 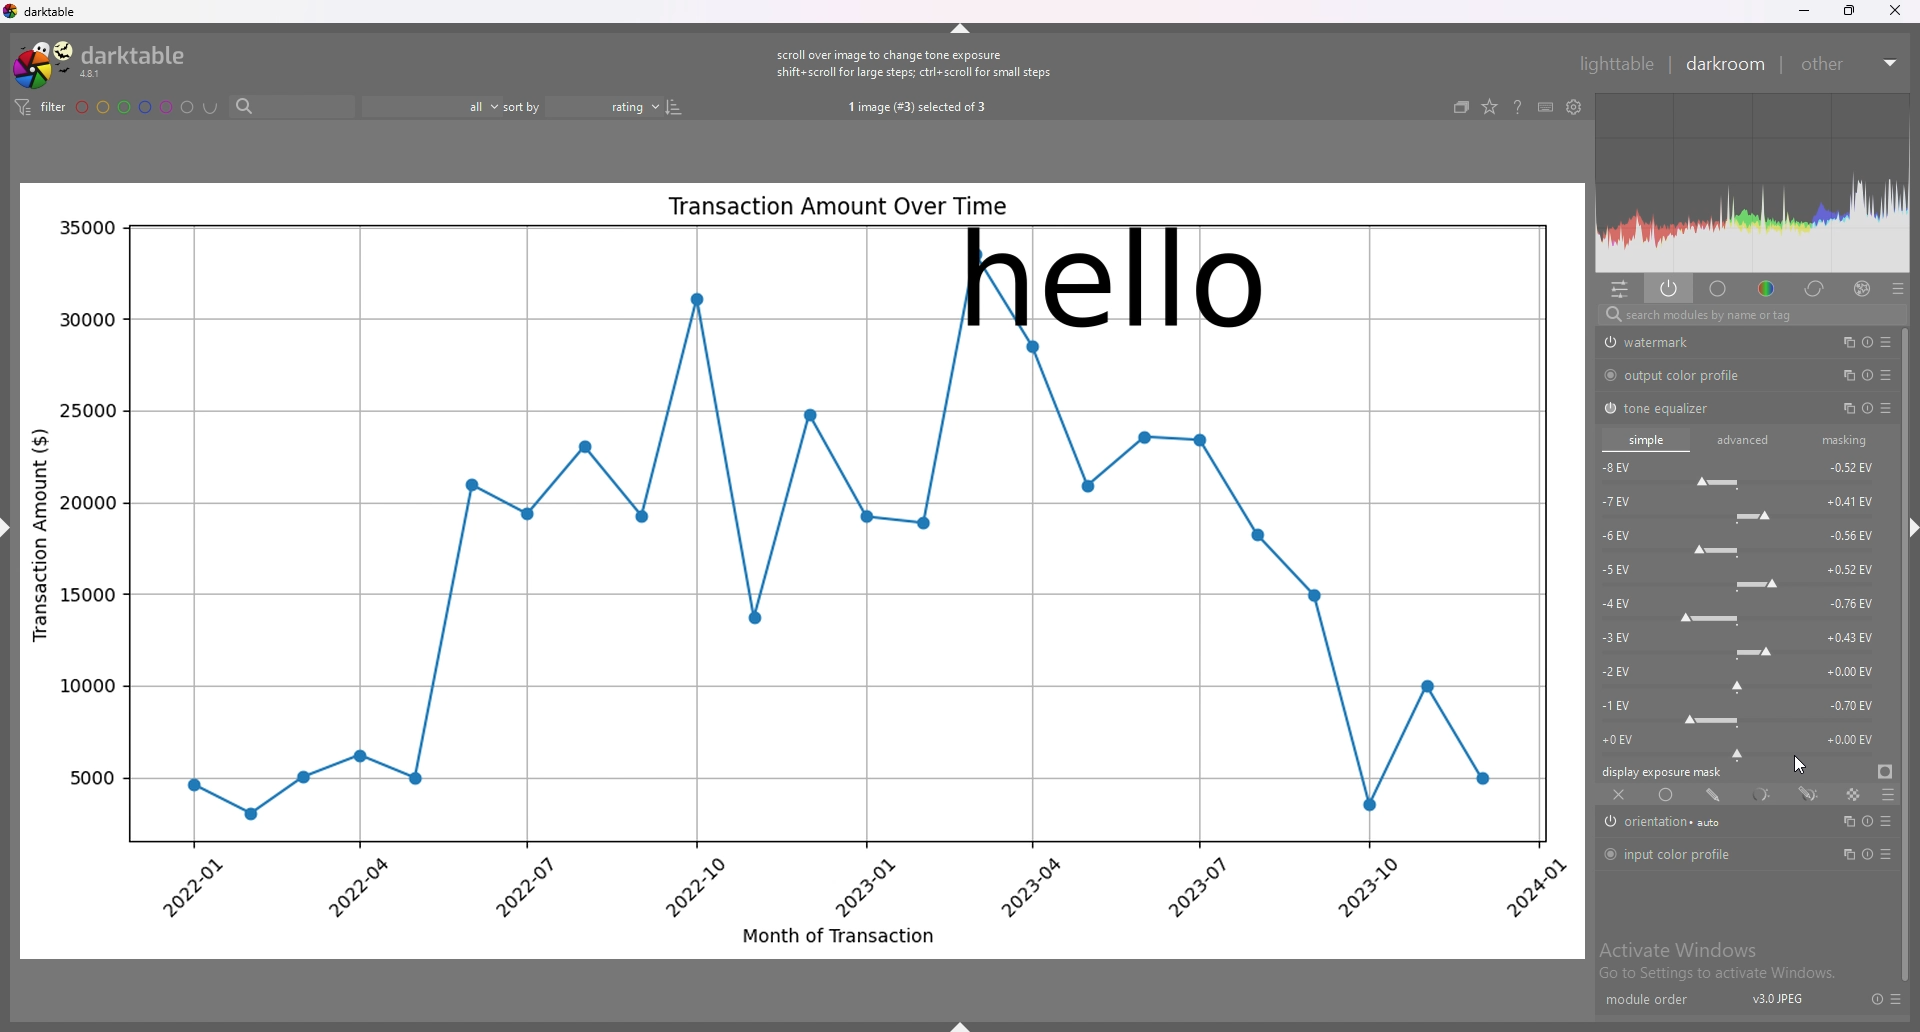 I want to click on cursor, so click(x=1804, y=767).